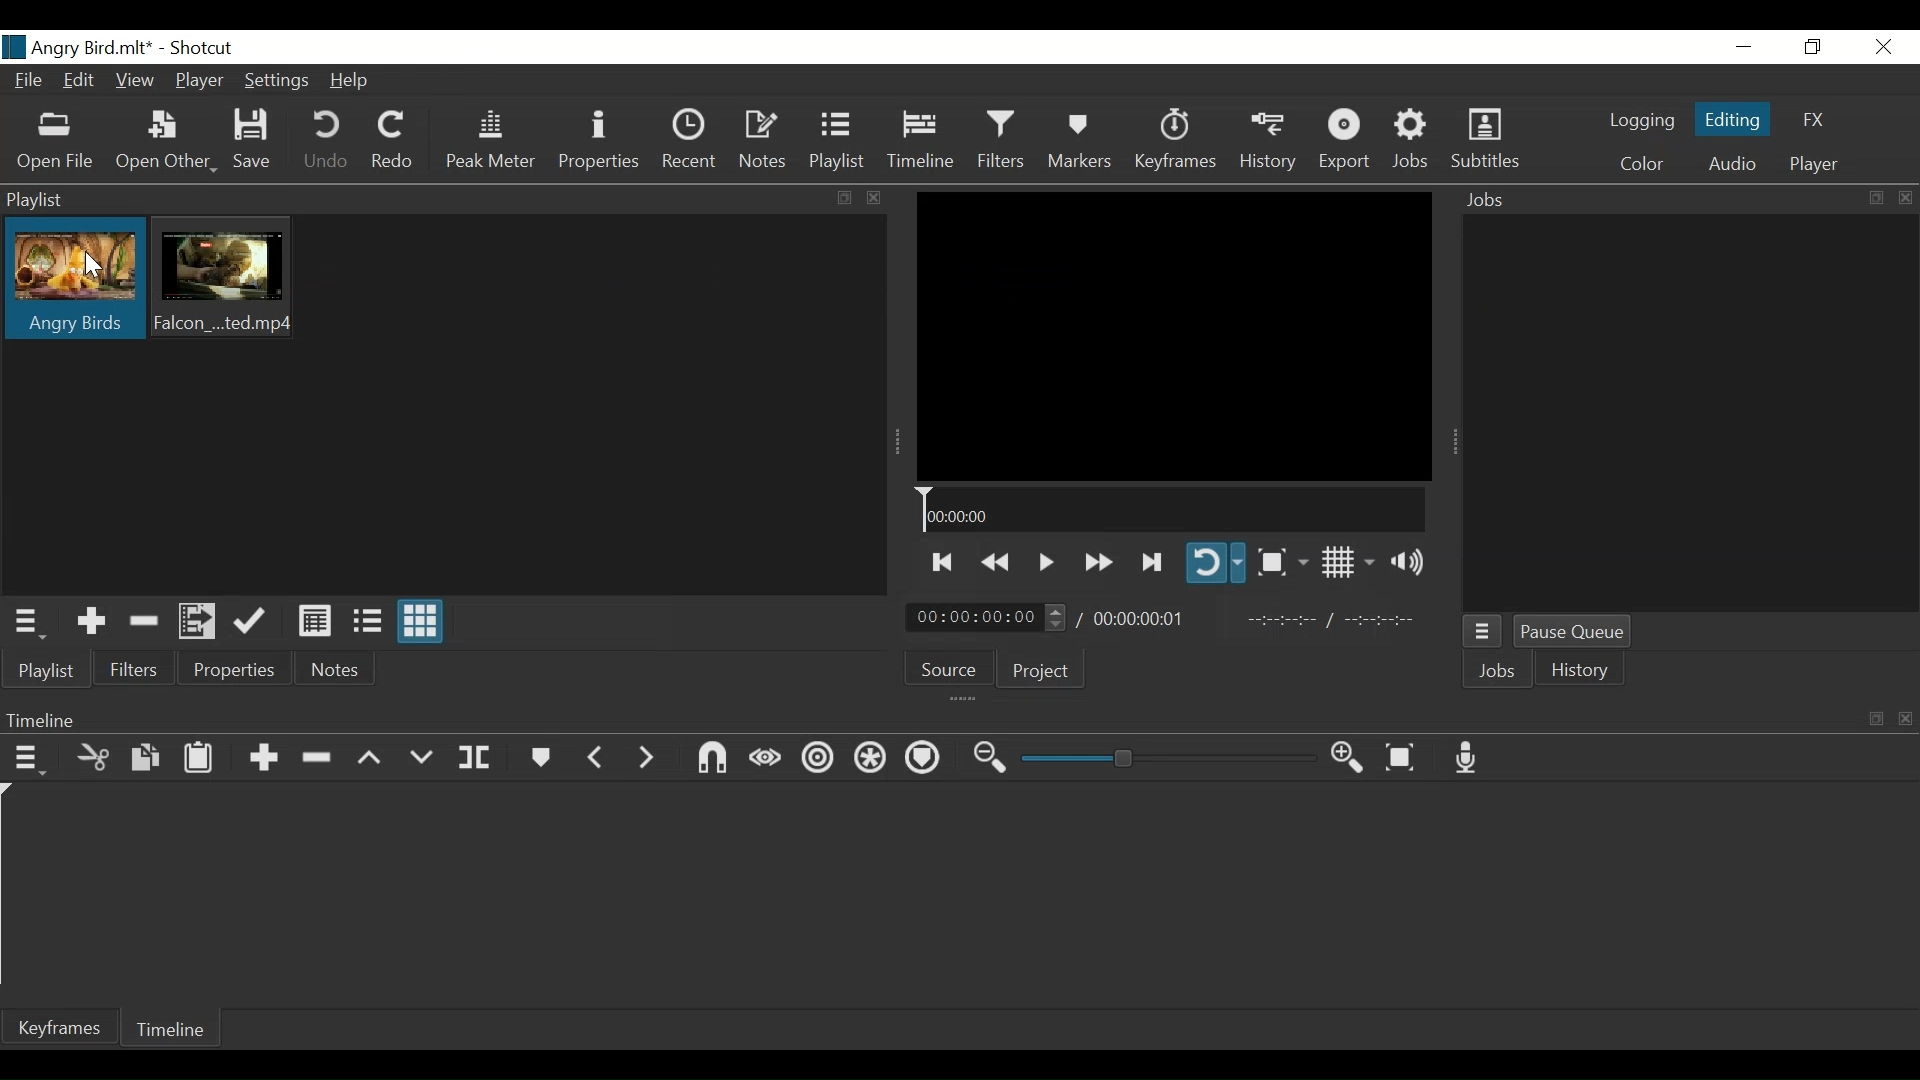 Image resolution: width=1920 pixels, height=1080 pixels. What do you see at coordinates (1175, 141) in the screenshot?
I see `Keyframes` at bounding box center [1175, 141].